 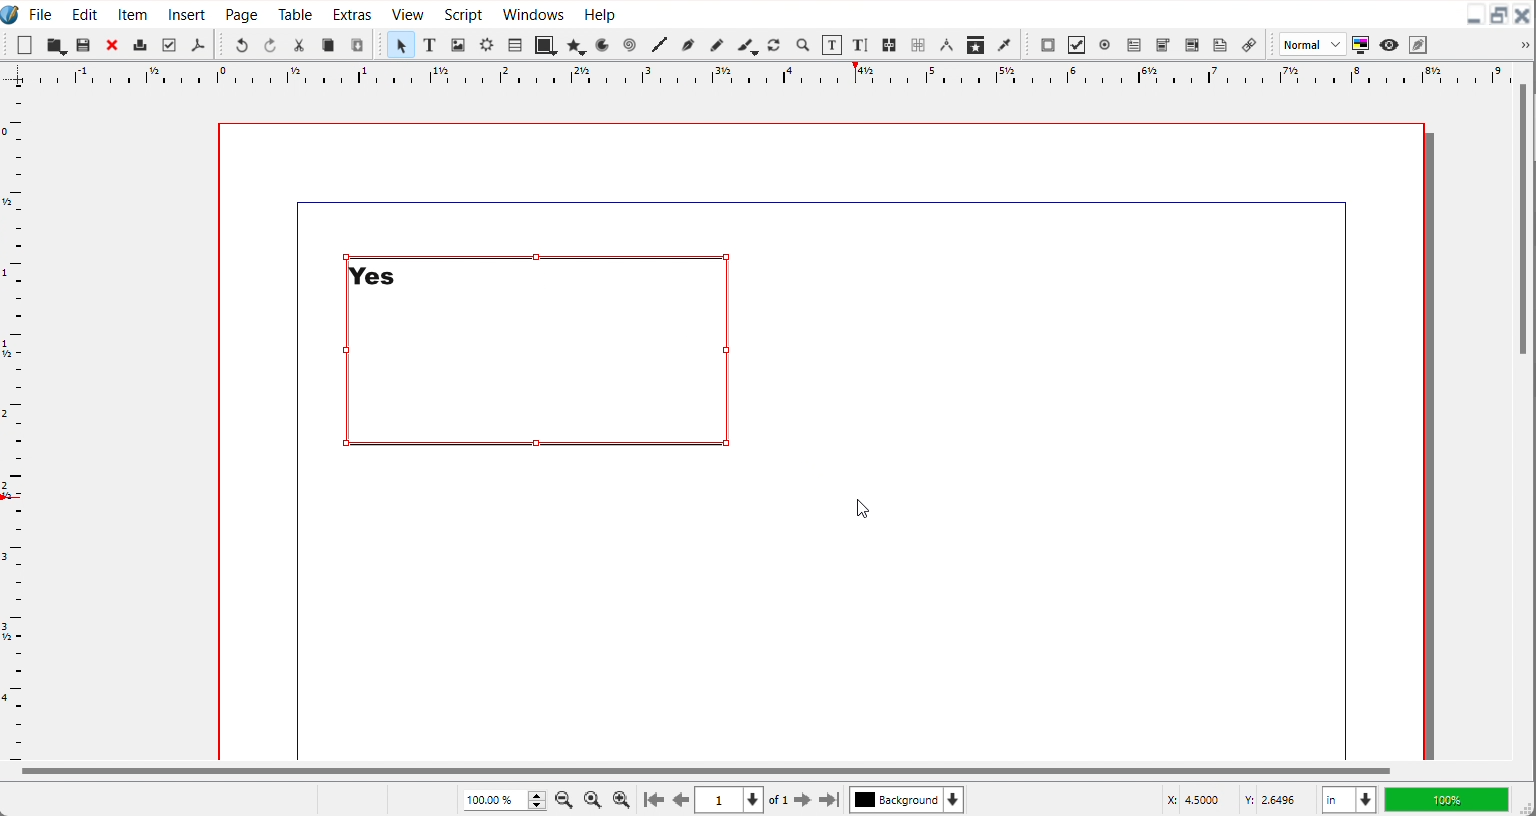 What do you see at coordinates (1474, 16) in the screenshot?
I see `Minimize` at bounding box center [1474, 16].